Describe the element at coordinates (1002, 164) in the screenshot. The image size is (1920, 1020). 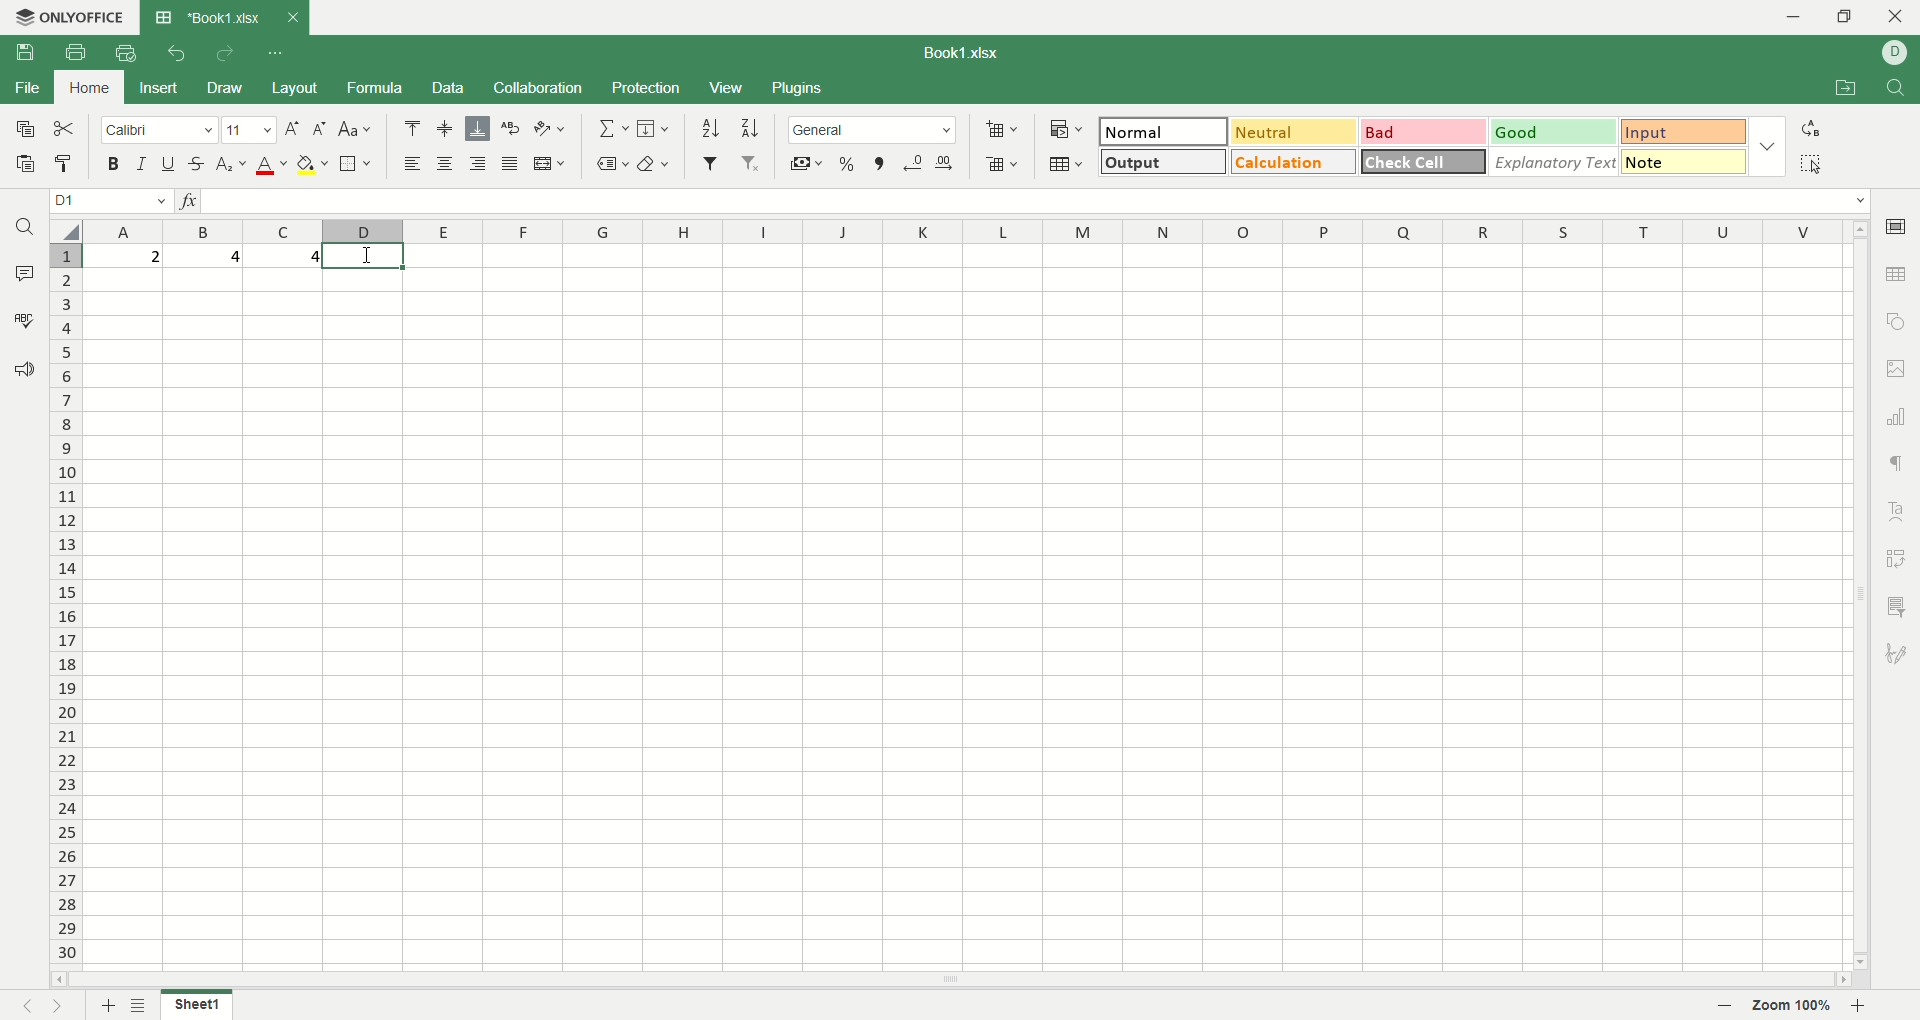
I see `delete cells` at that location.